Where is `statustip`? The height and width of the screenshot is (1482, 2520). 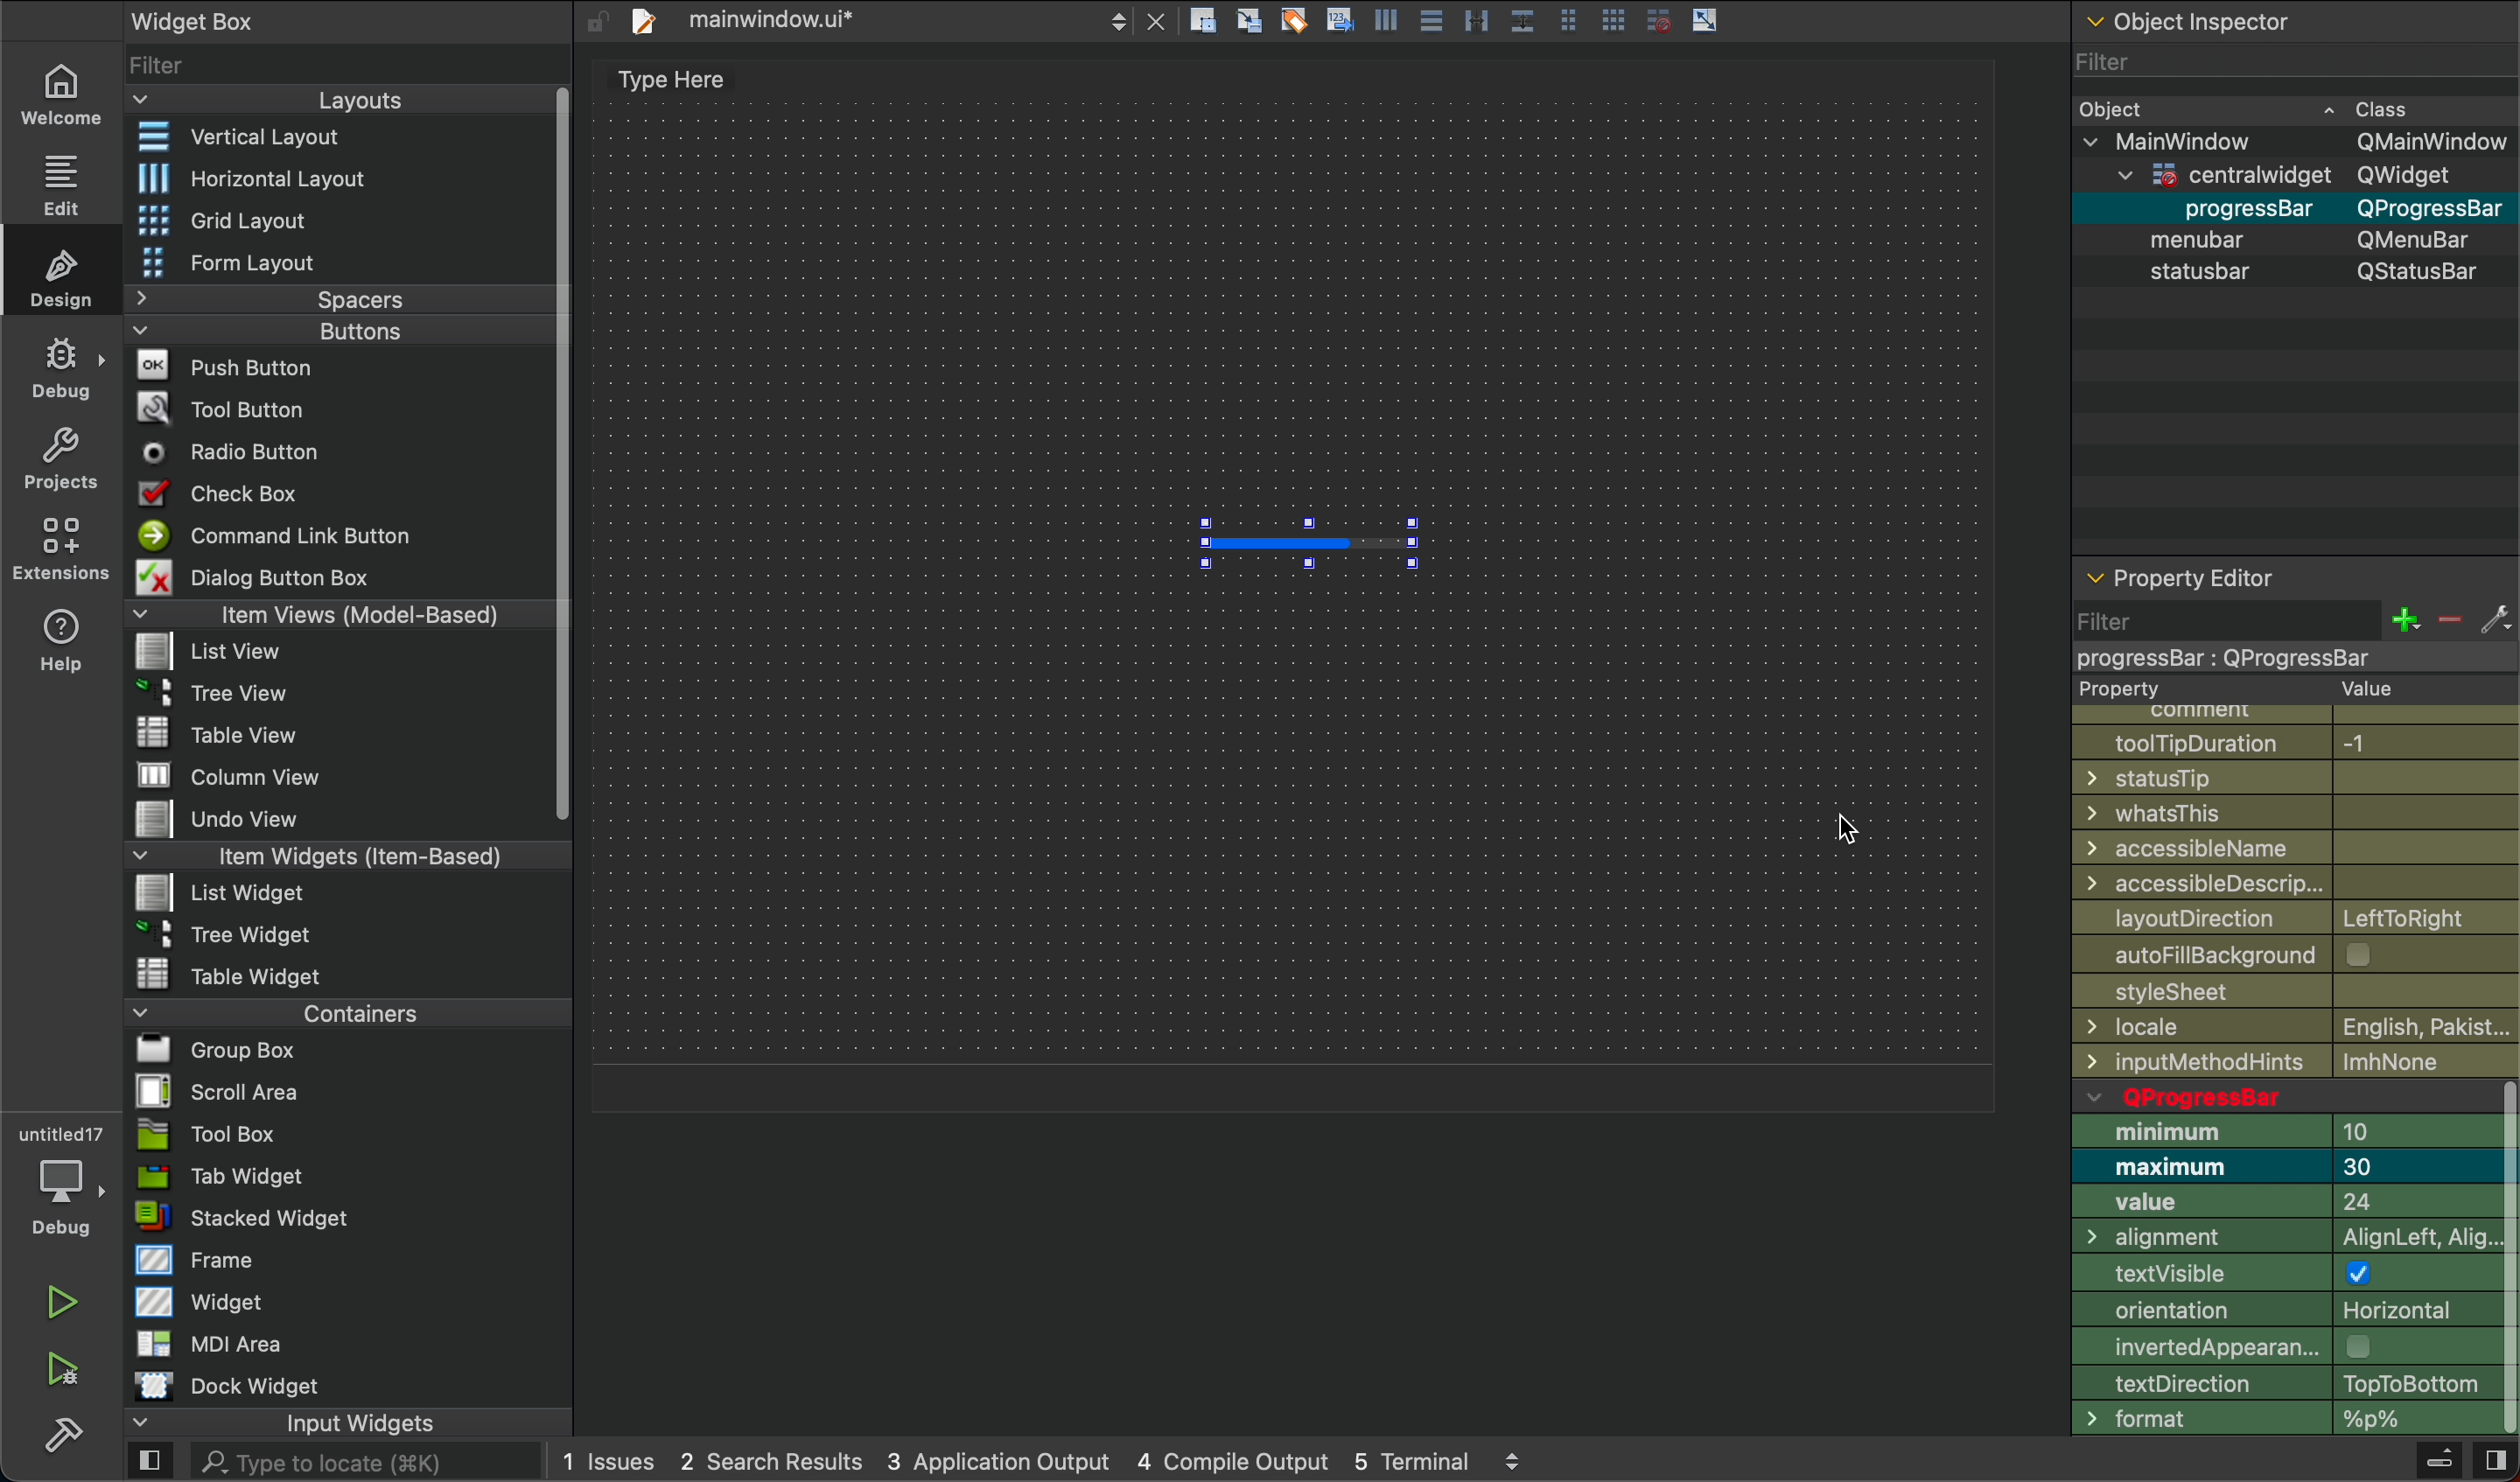 statustip is located at coordinates (2298, 778).